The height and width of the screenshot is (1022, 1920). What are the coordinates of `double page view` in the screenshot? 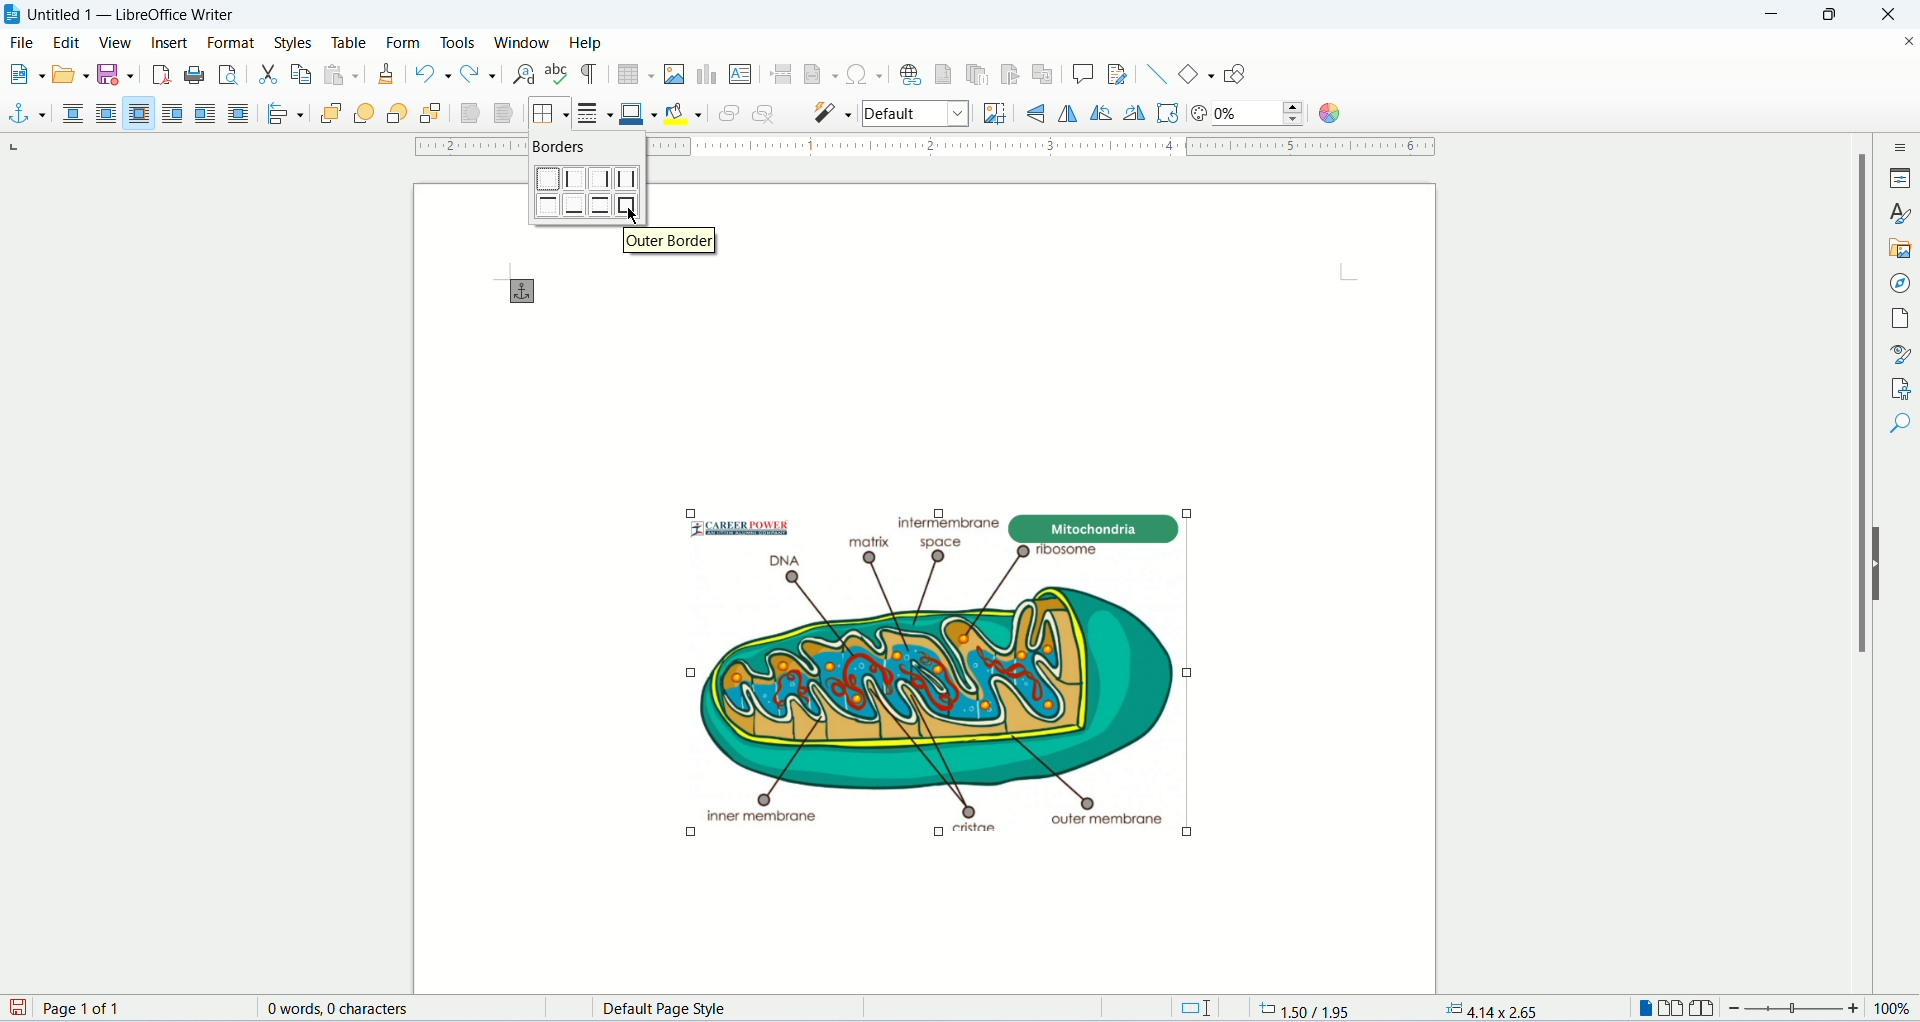 It's located at (1672, 1010).